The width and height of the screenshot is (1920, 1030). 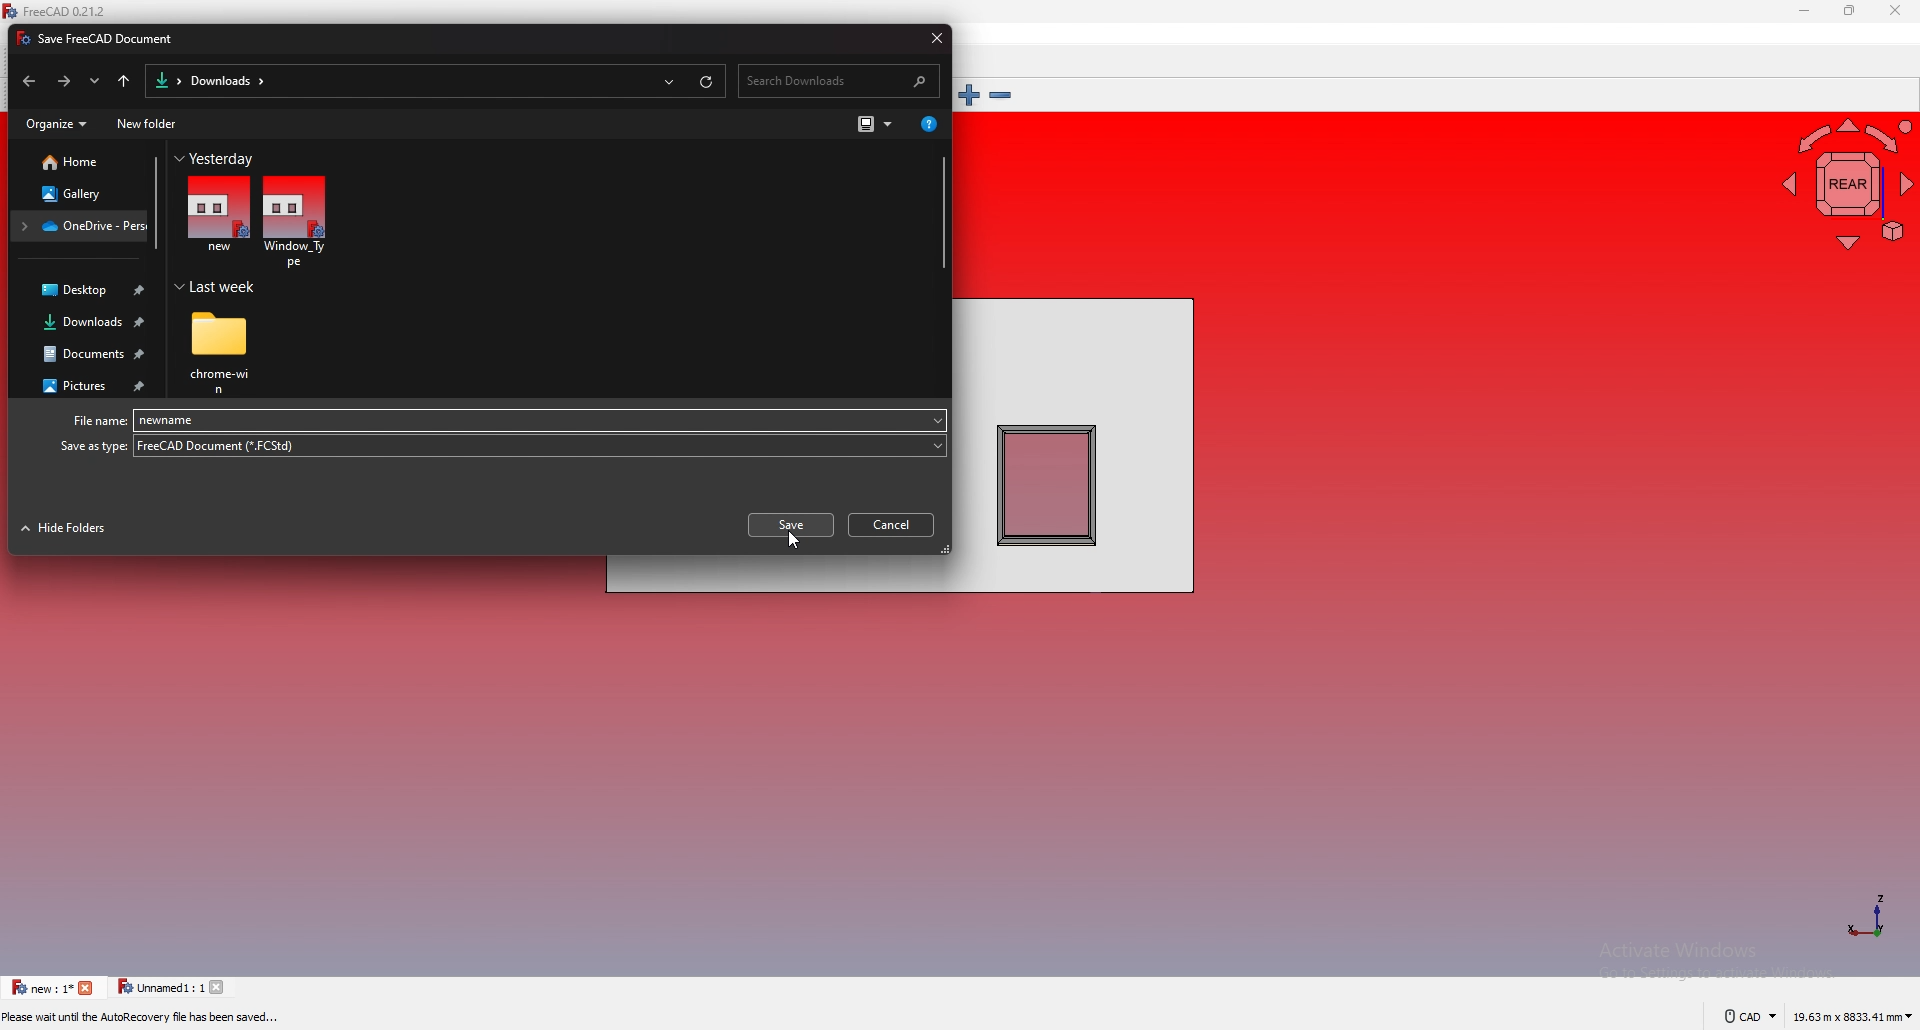 I want to click on cursor, so click(x=790, y=539).